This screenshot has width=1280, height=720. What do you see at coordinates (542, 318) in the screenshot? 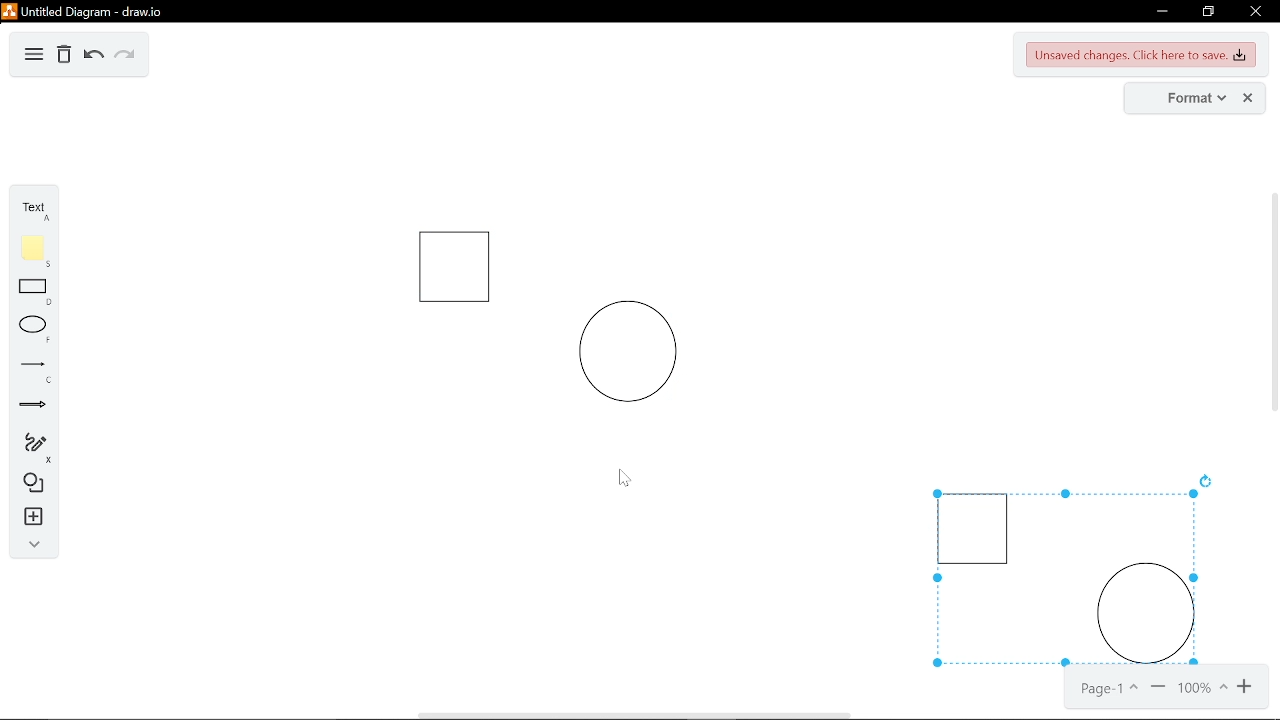
I see `grouped circle and square` at bounding box center [542, 318].